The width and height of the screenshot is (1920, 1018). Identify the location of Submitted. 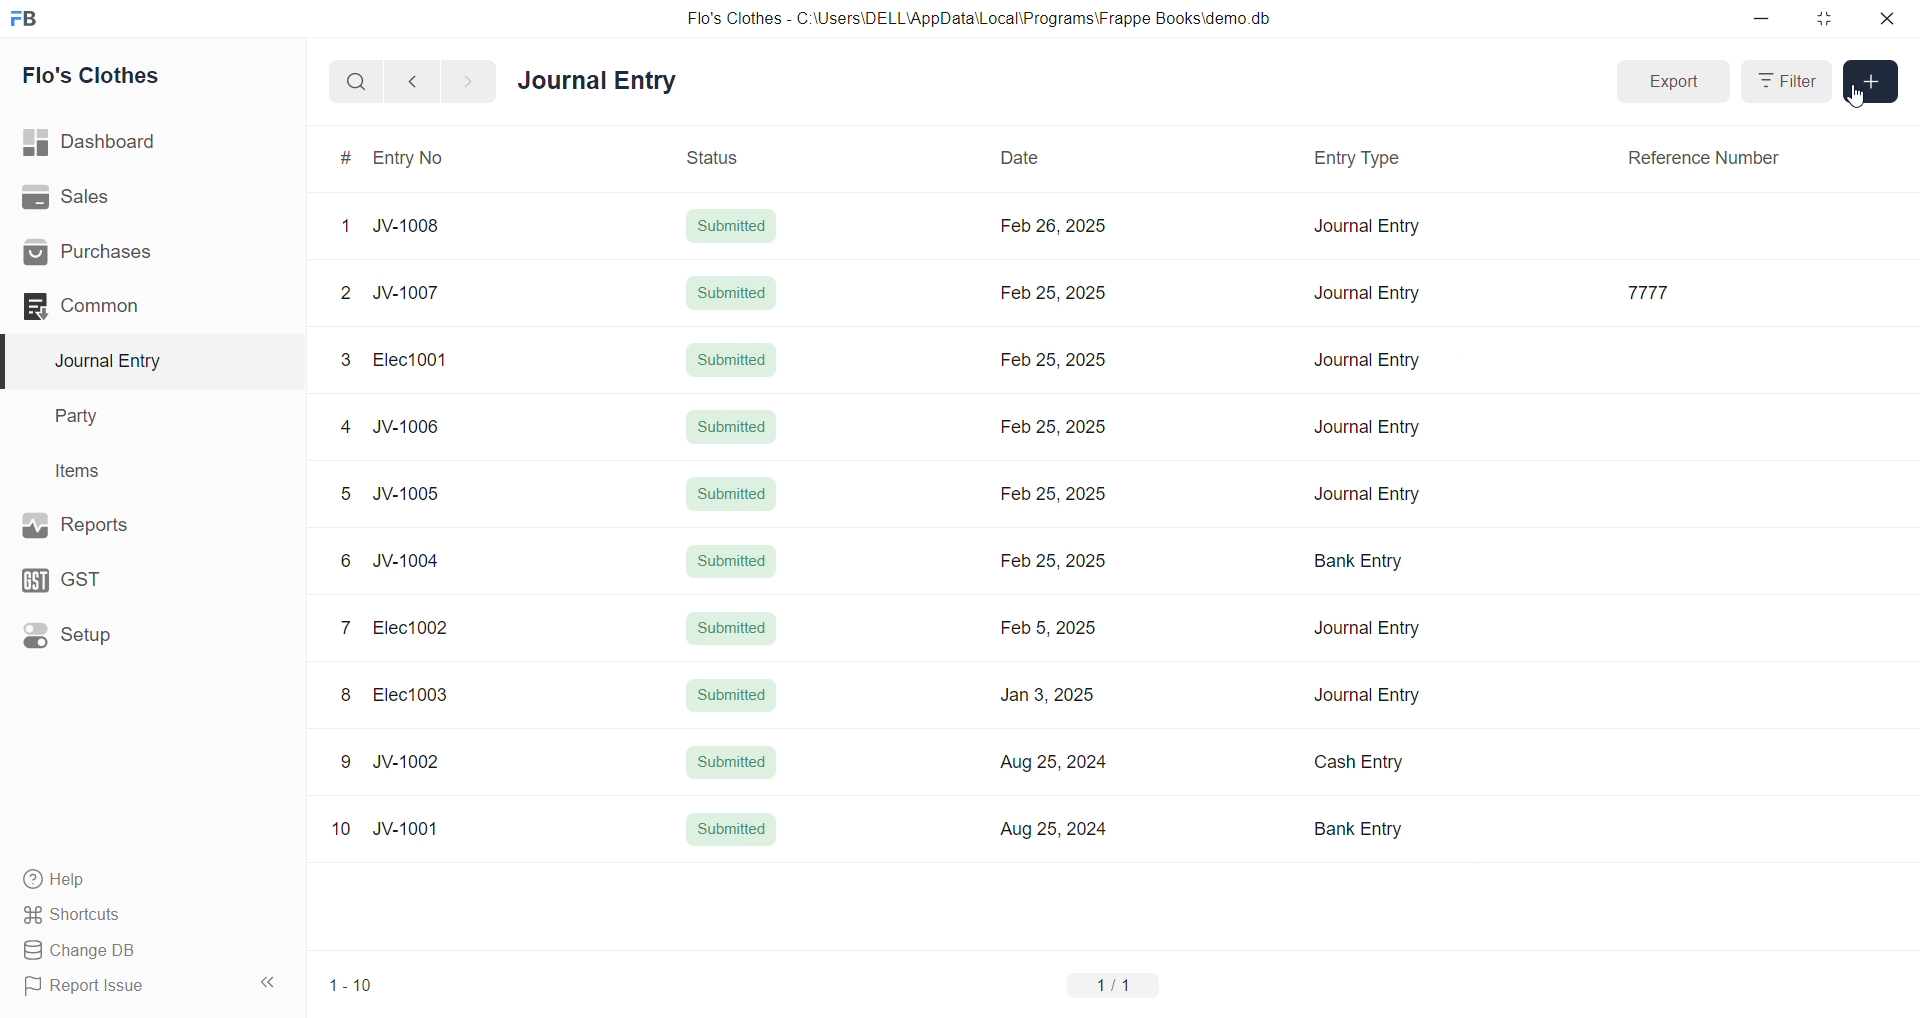
(728, 763).